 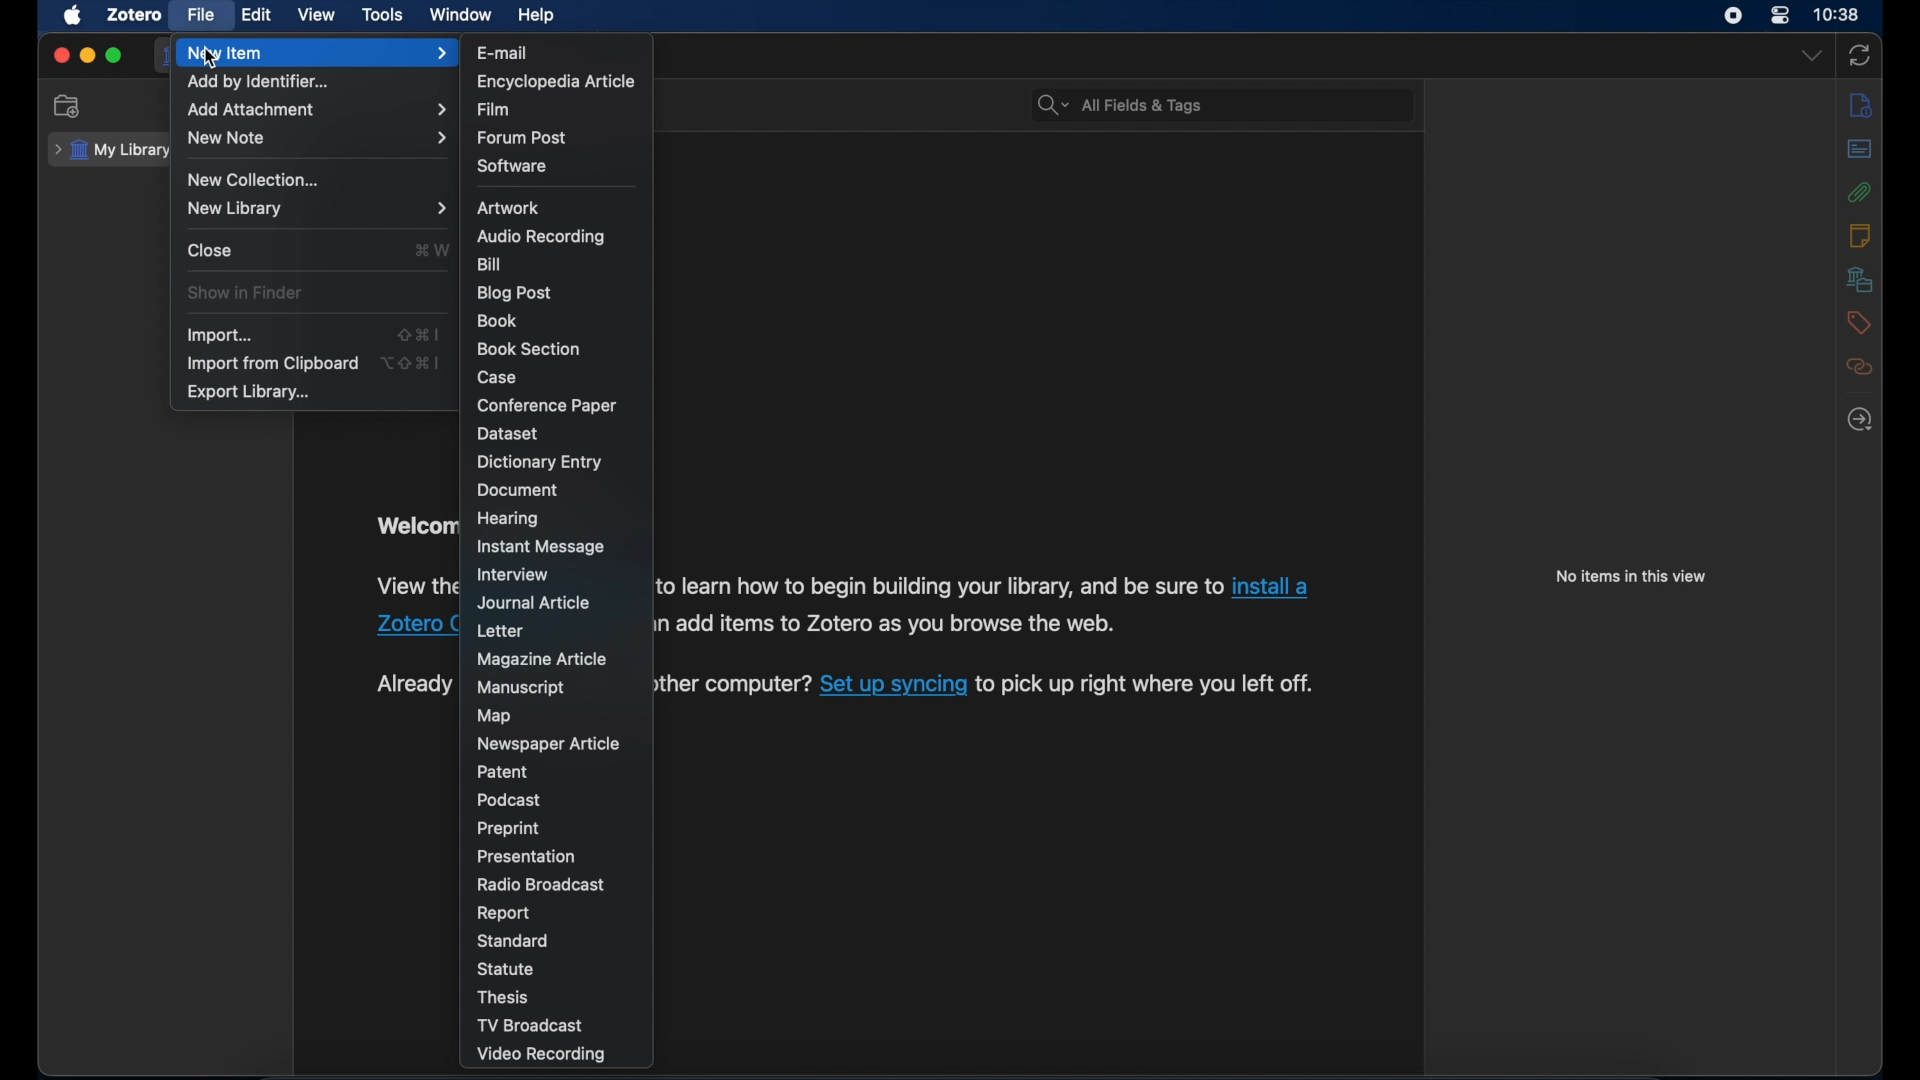 I want to click on manuscript, so click(x=521, y=688).